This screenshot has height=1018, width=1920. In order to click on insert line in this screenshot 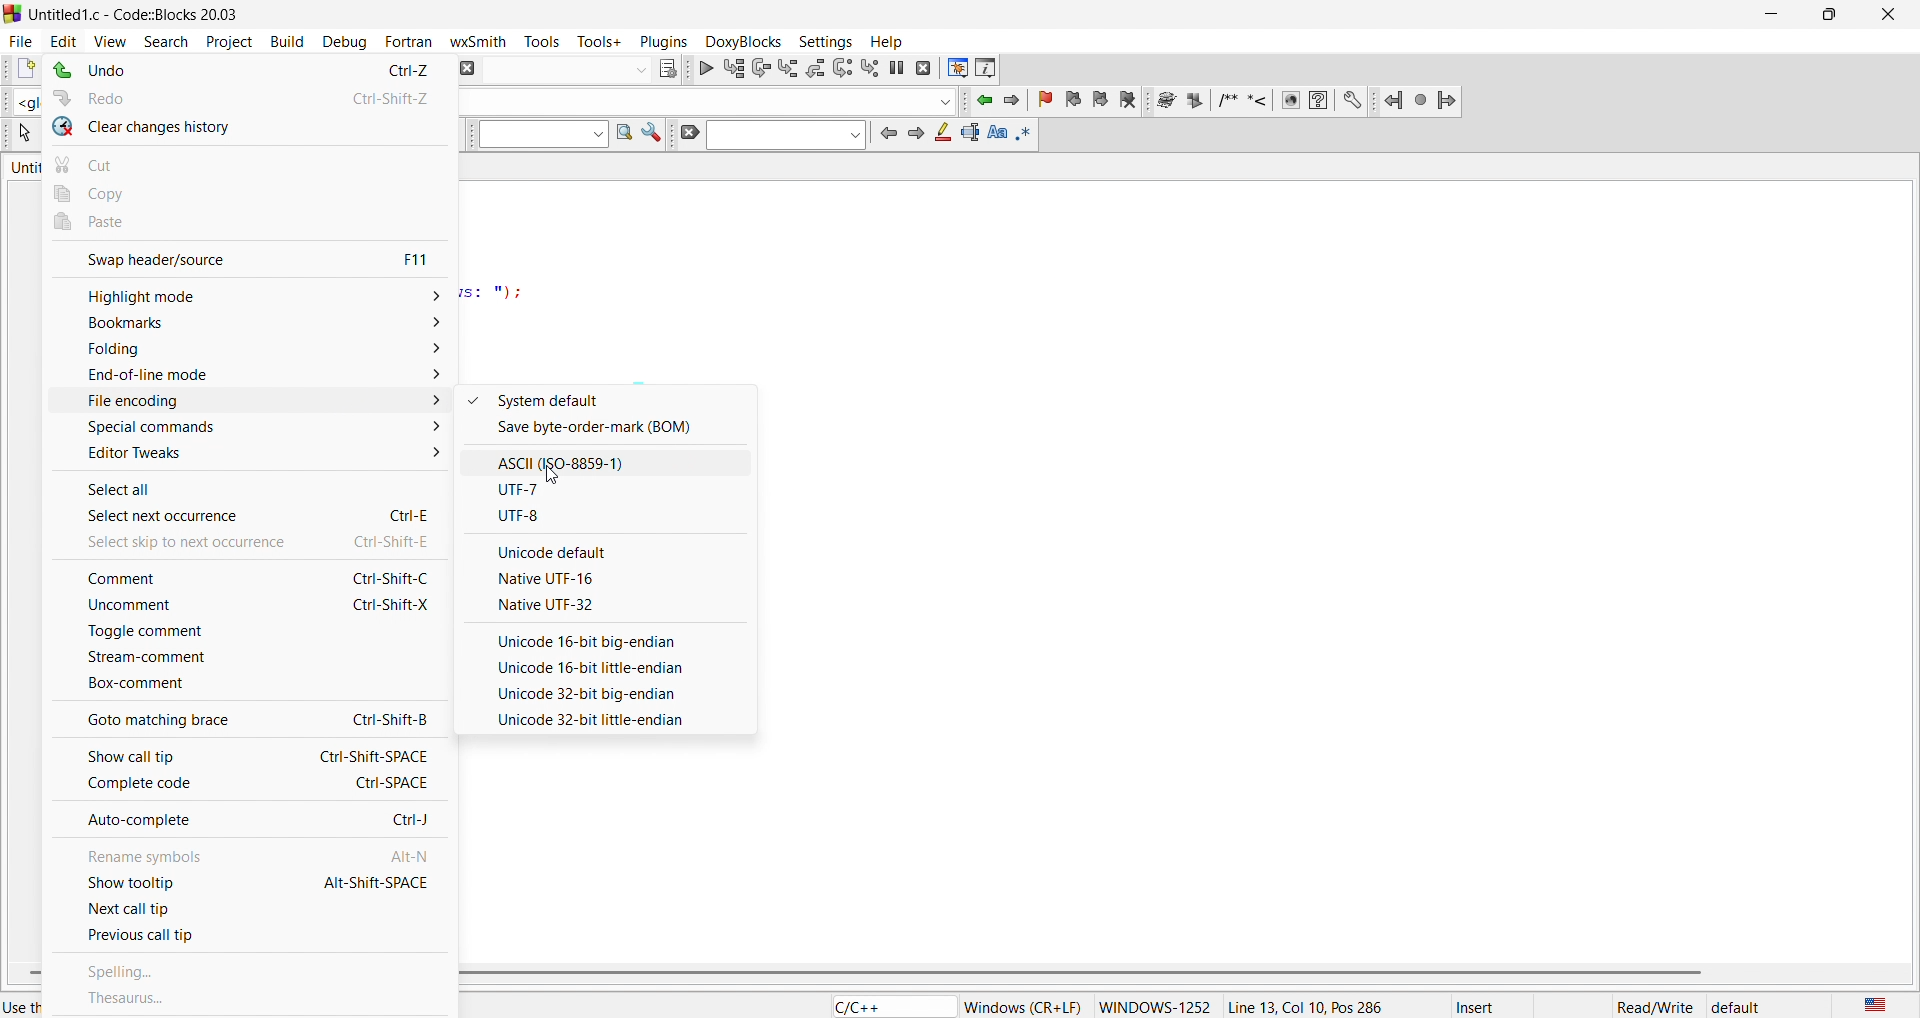, I will do `click(1257, 103)`.